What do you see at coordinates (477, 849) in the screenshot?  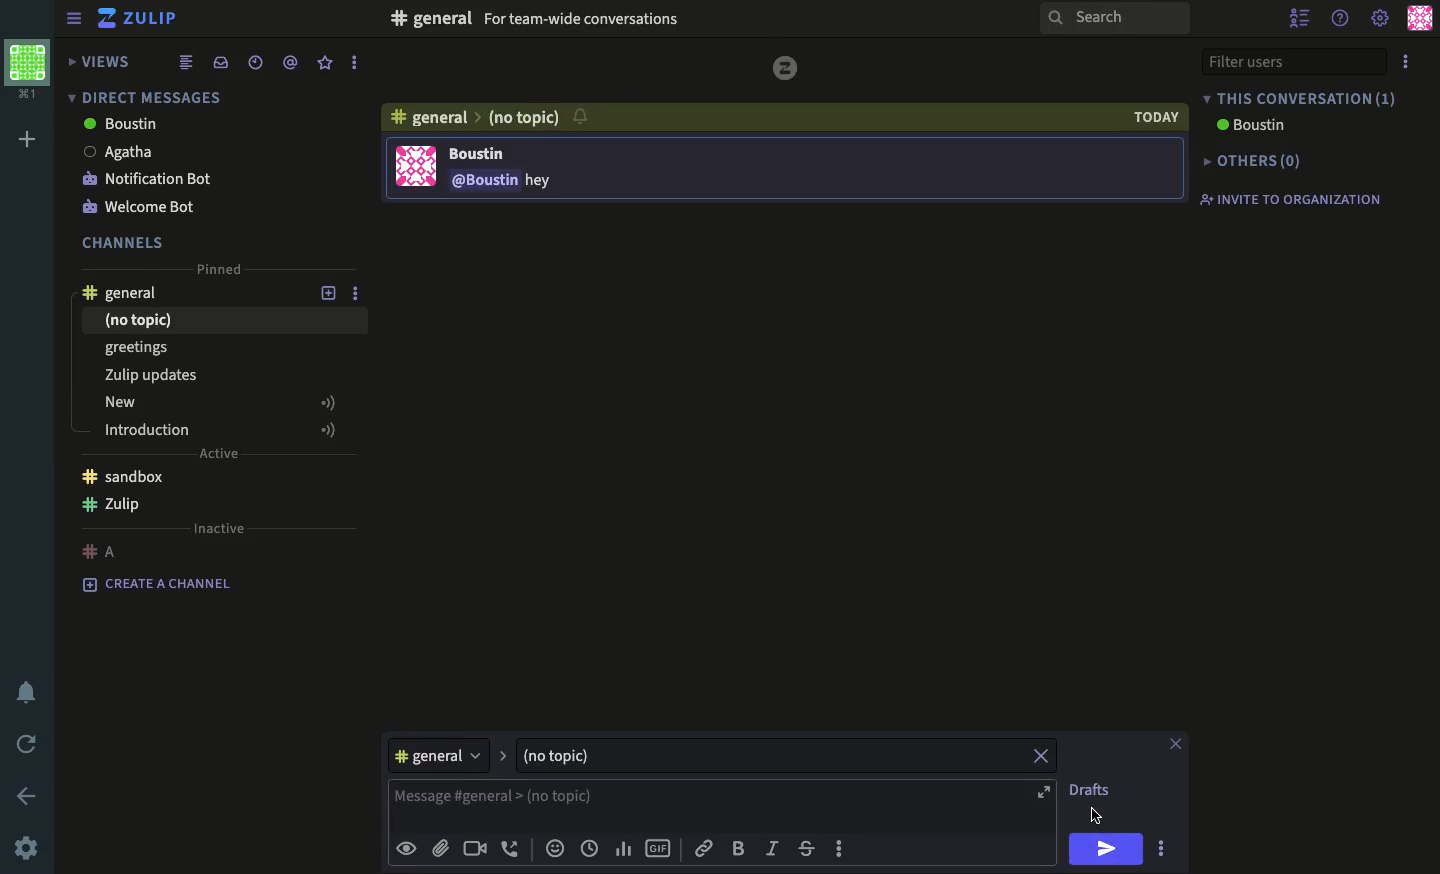 I see `video call` at bounding box center [477, 849].